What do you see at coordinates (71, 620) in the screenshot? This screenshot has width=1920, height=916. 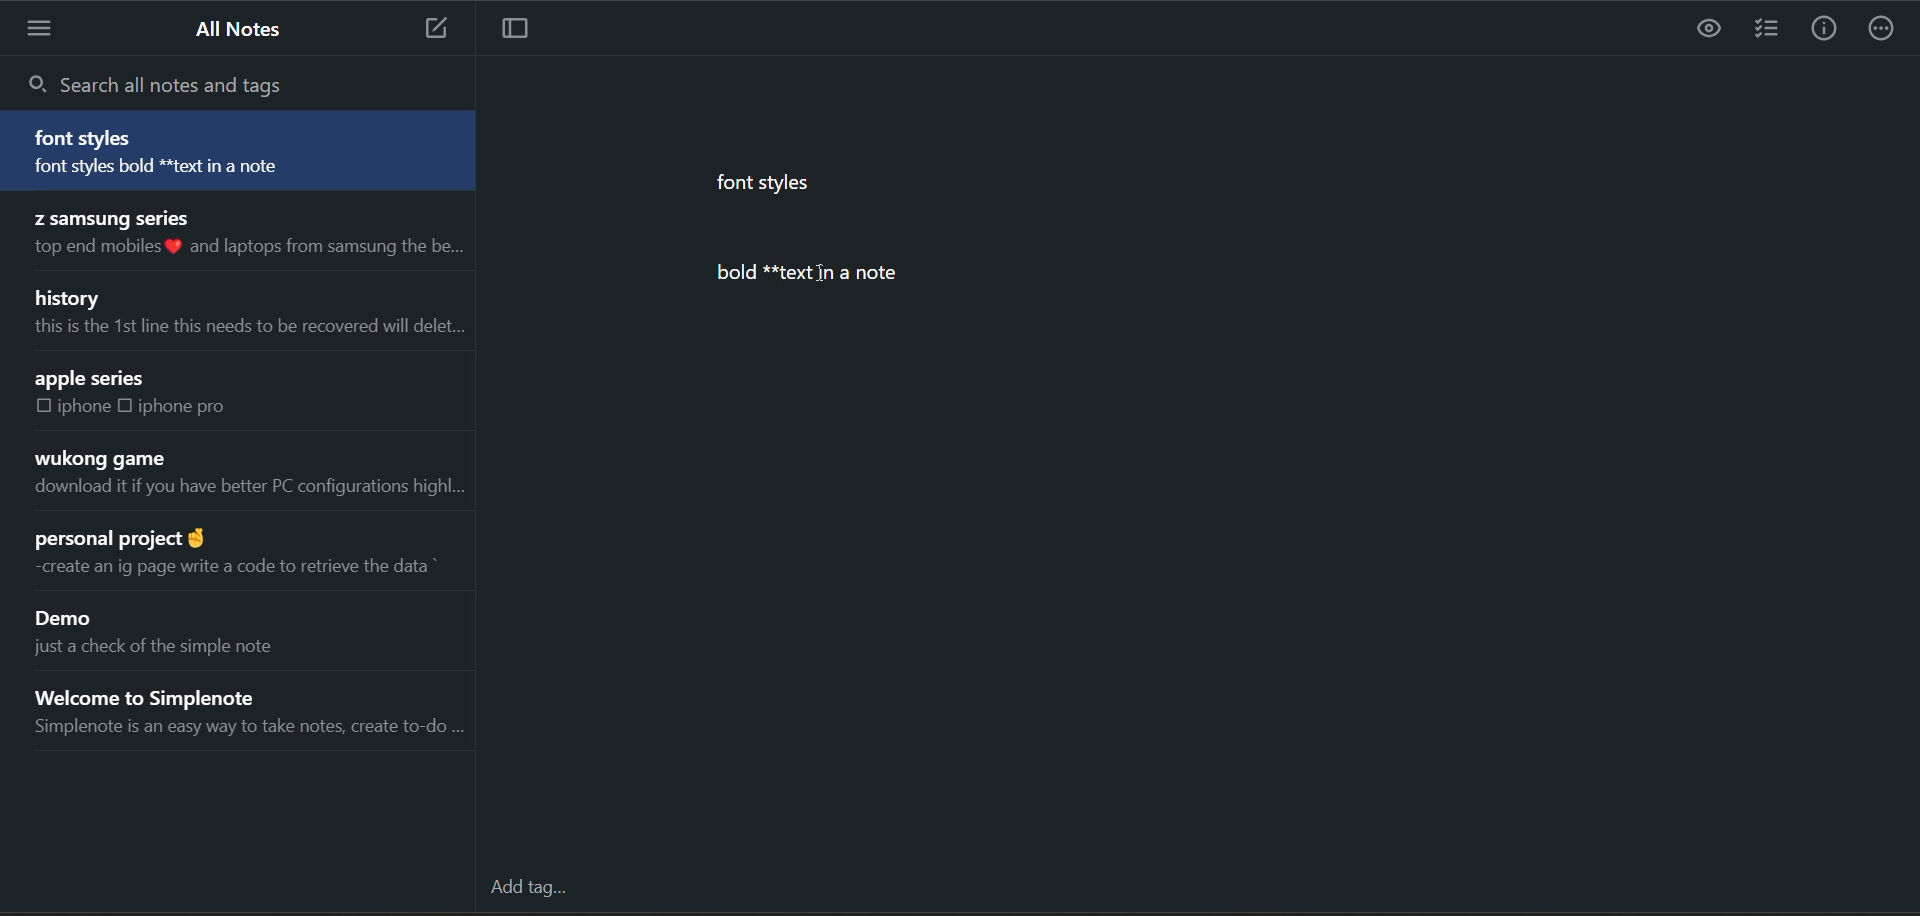 I see `Demo` at bounding box center [71, 620].